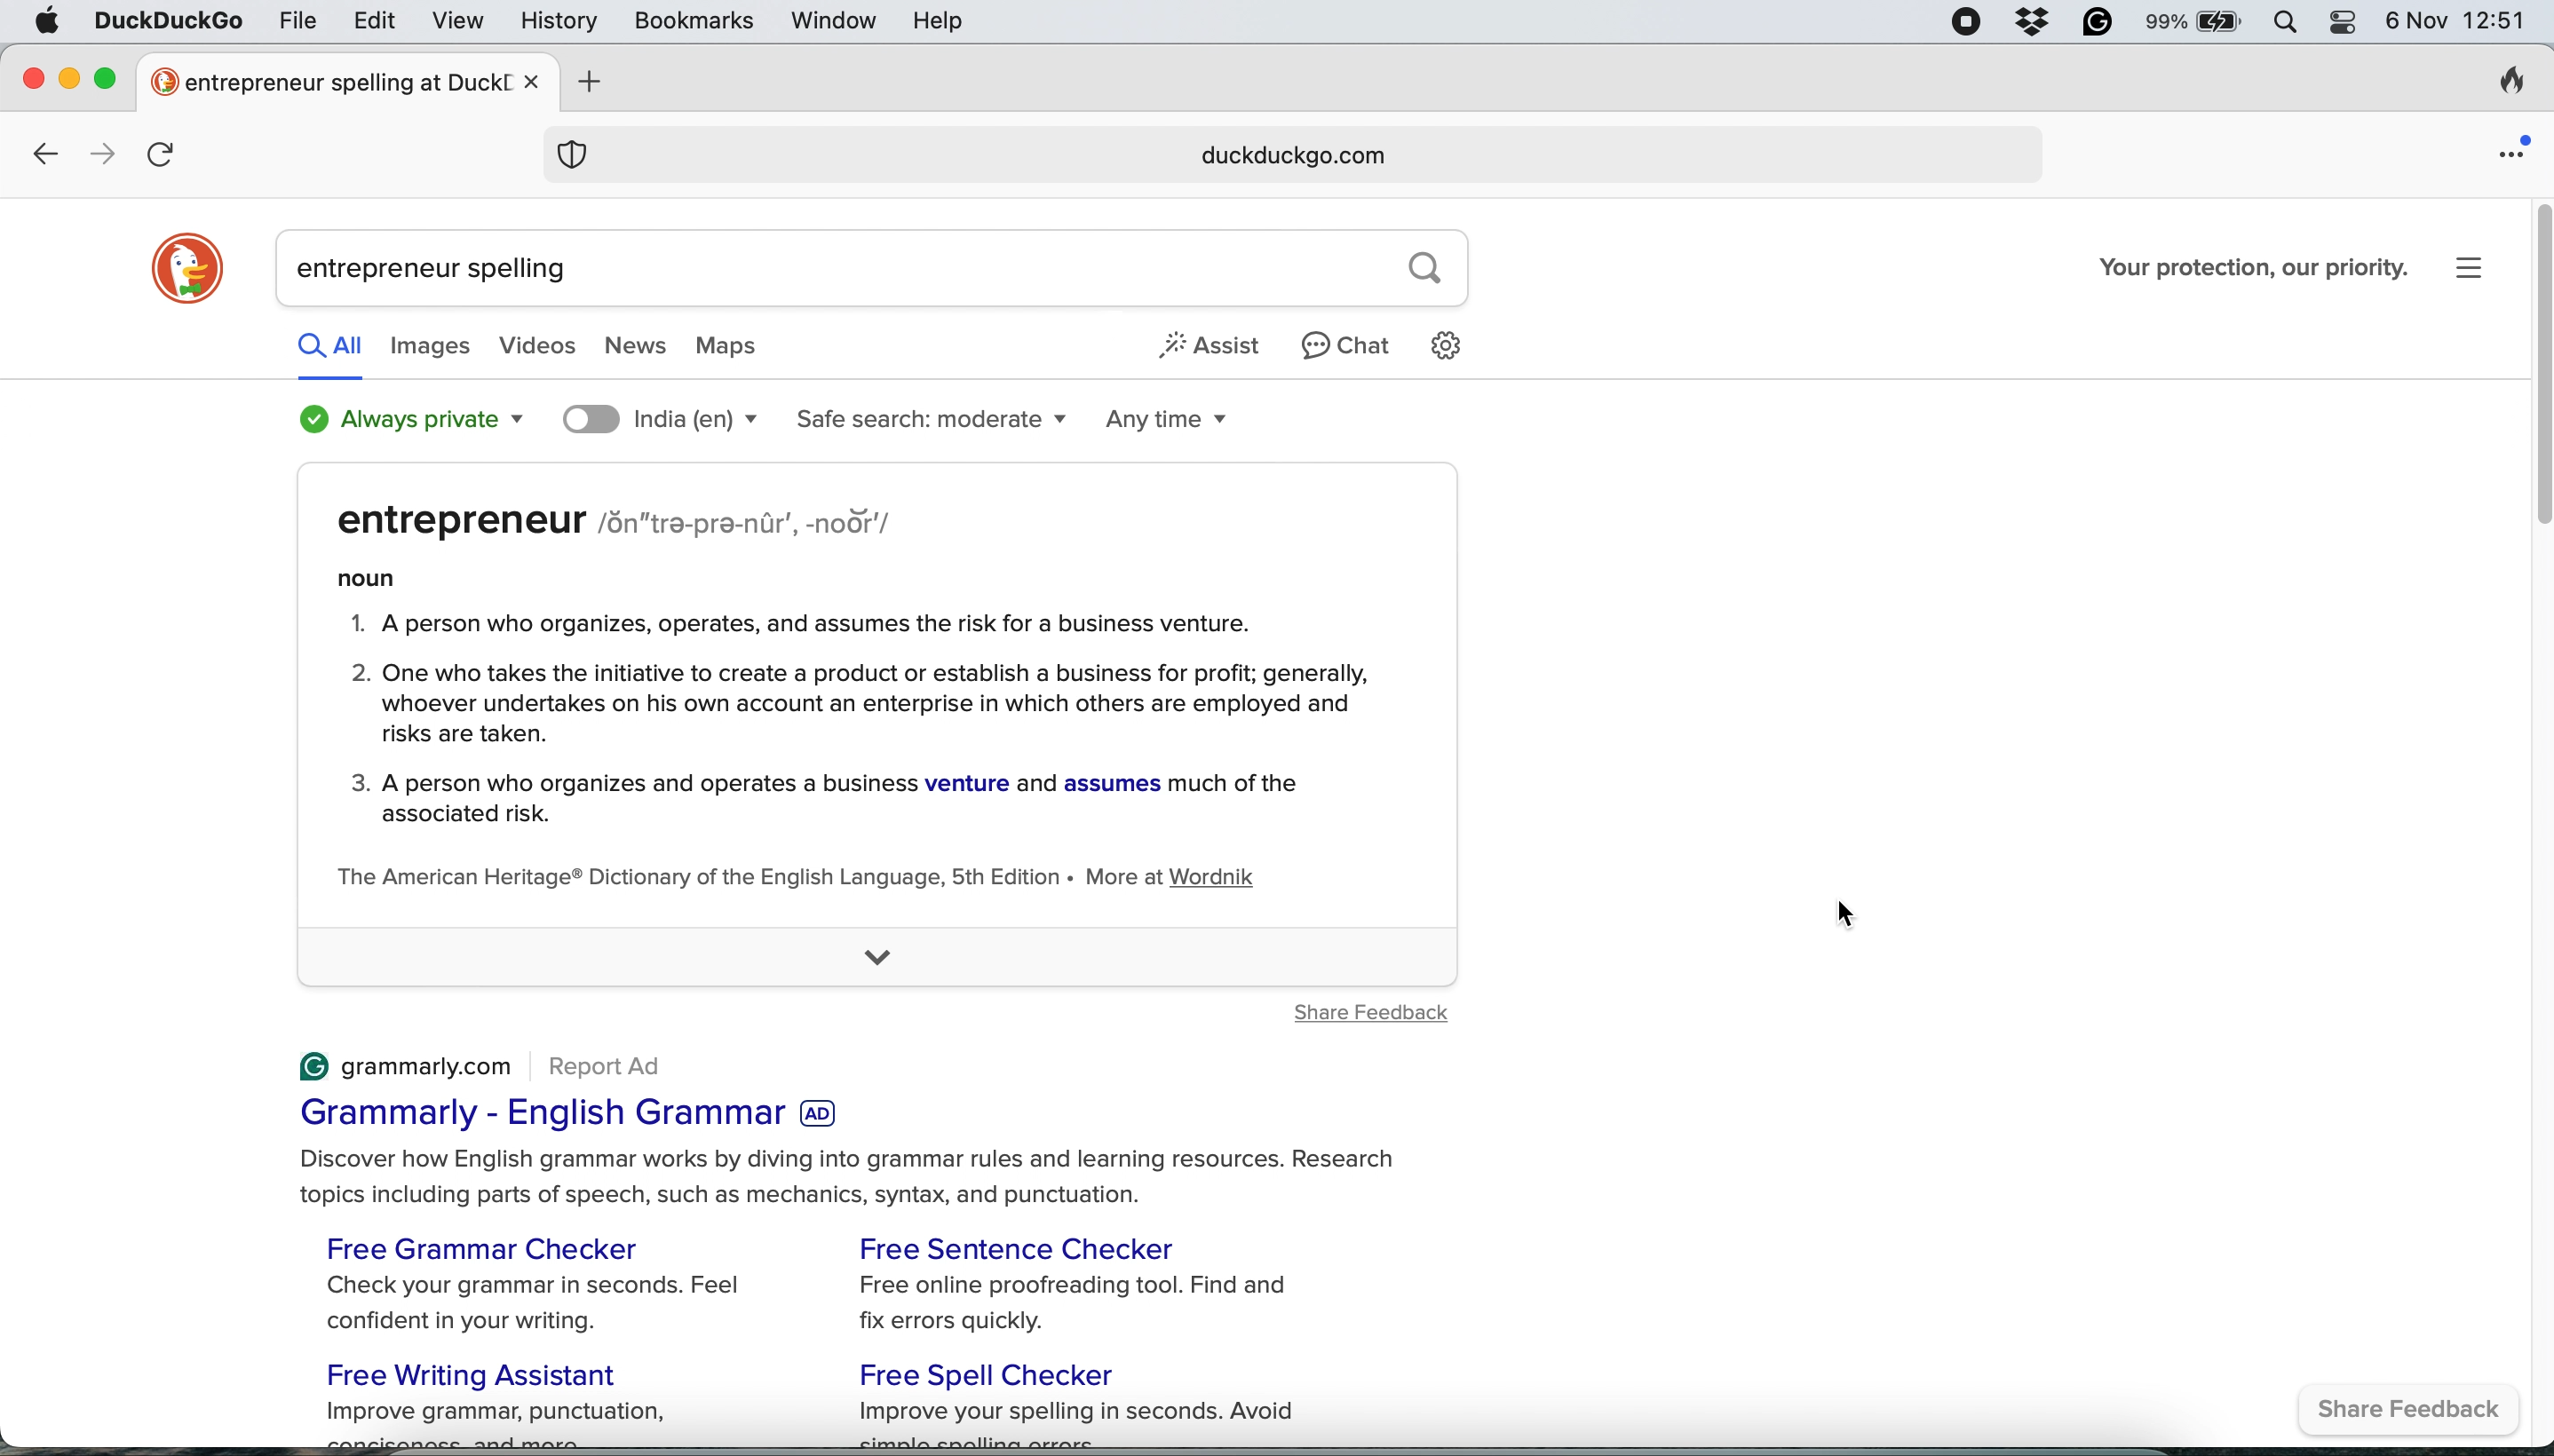 The image size is (2554, 1456). I want to click on grammarly, so click(2095, 22).